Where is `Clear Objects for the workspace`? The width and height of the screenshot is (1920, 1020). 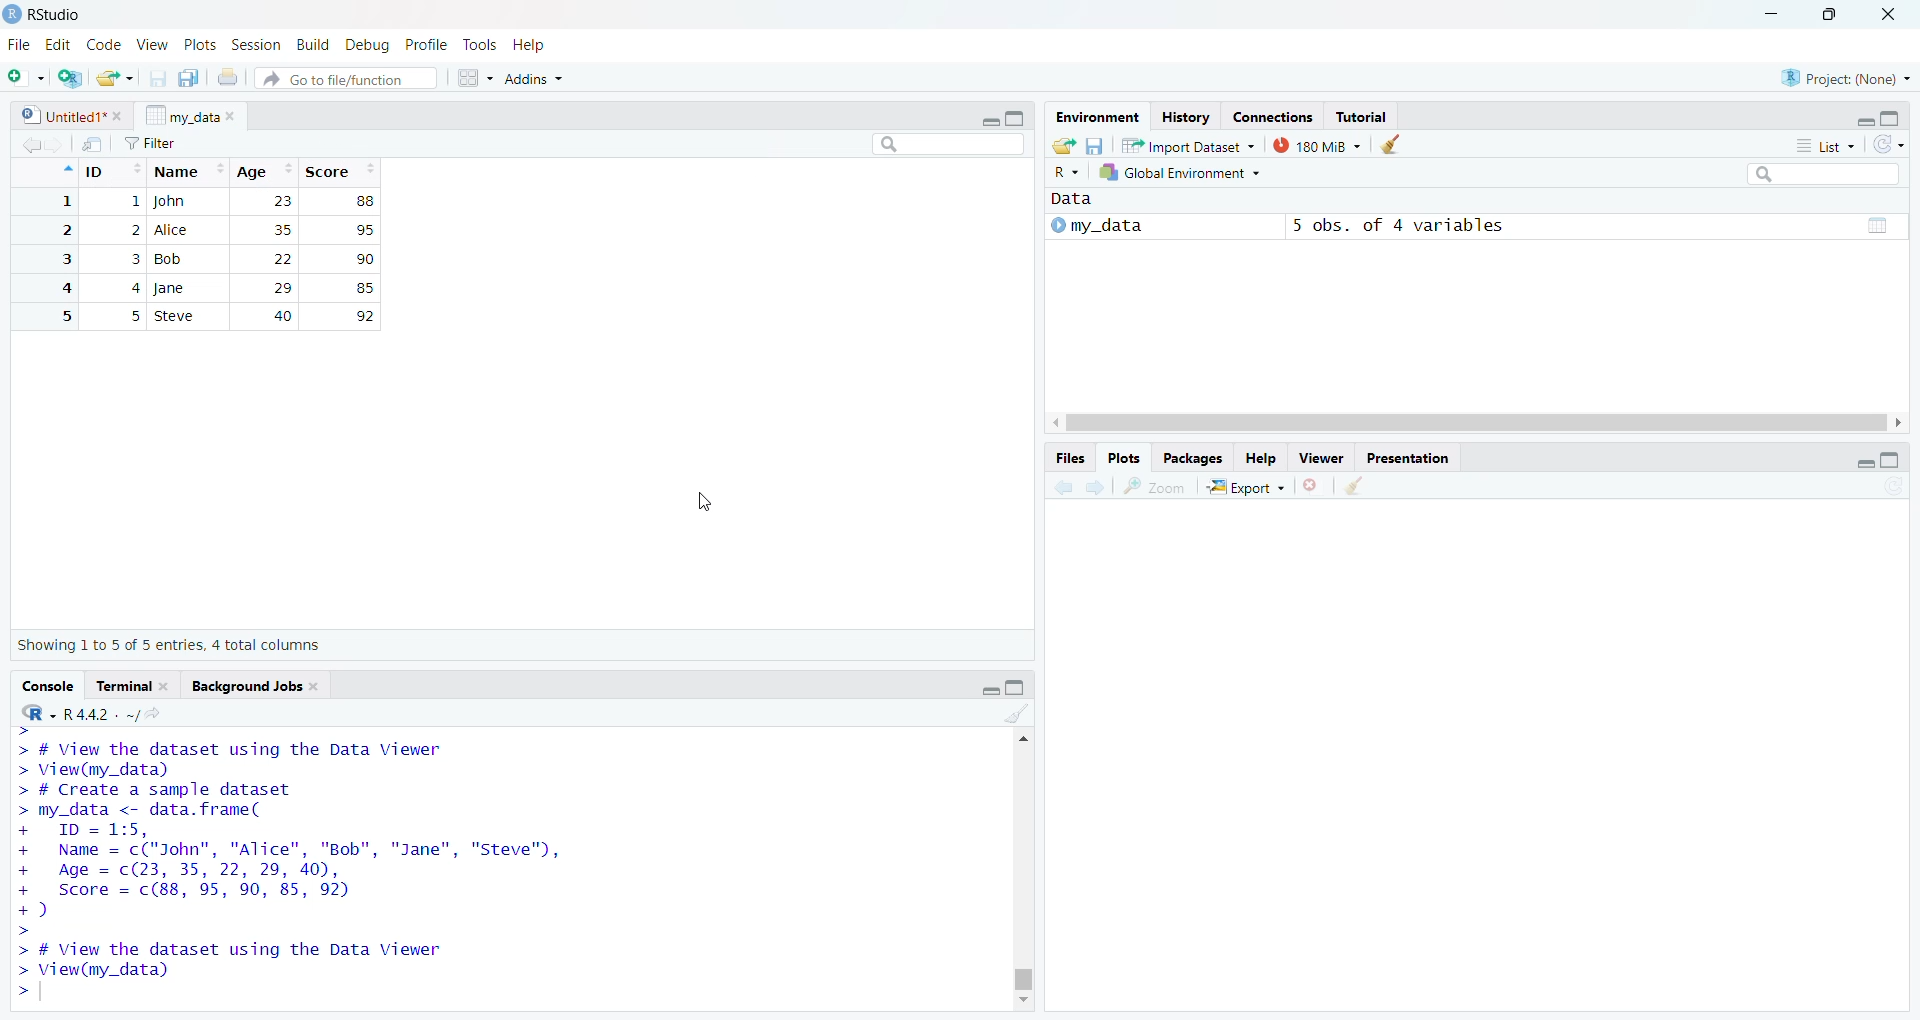
Clear Objects for the workspace is located at coordinates (1013, 713).